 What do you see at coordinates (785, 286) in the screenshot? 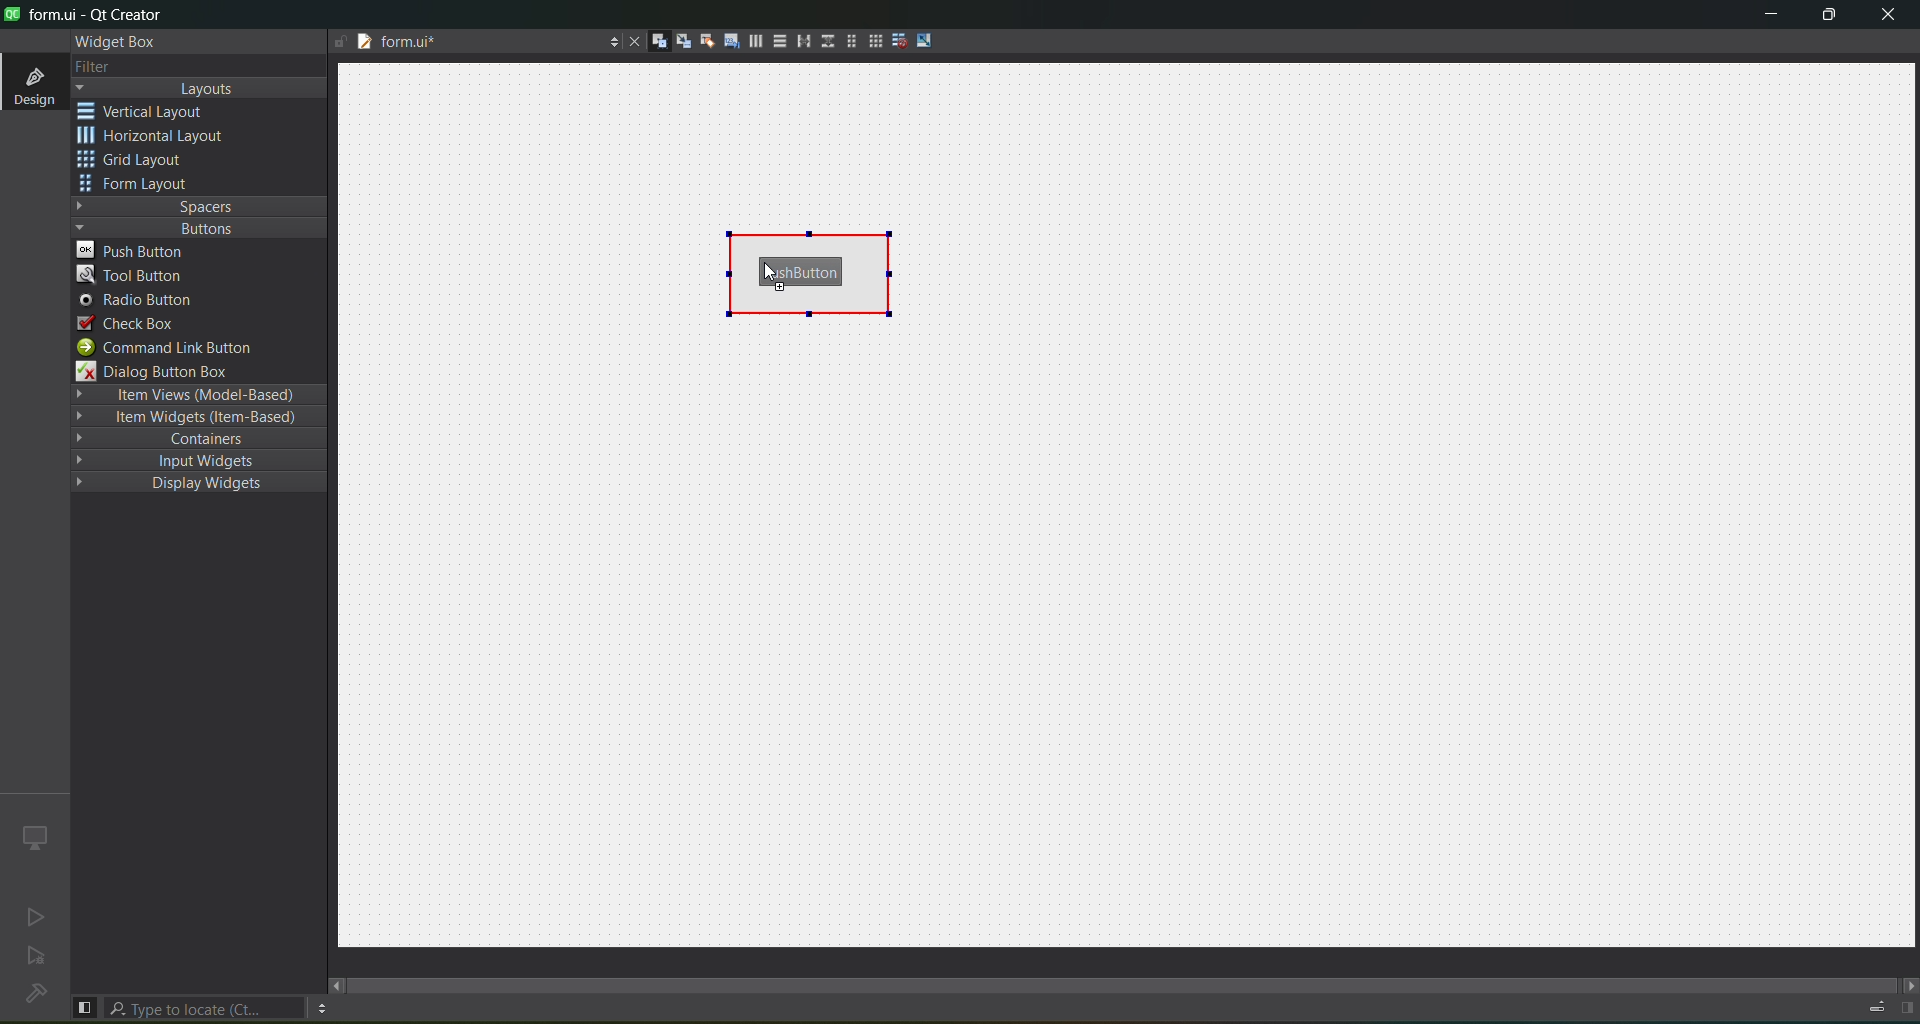
I see `Cursor` at bounding box center [785, 286].